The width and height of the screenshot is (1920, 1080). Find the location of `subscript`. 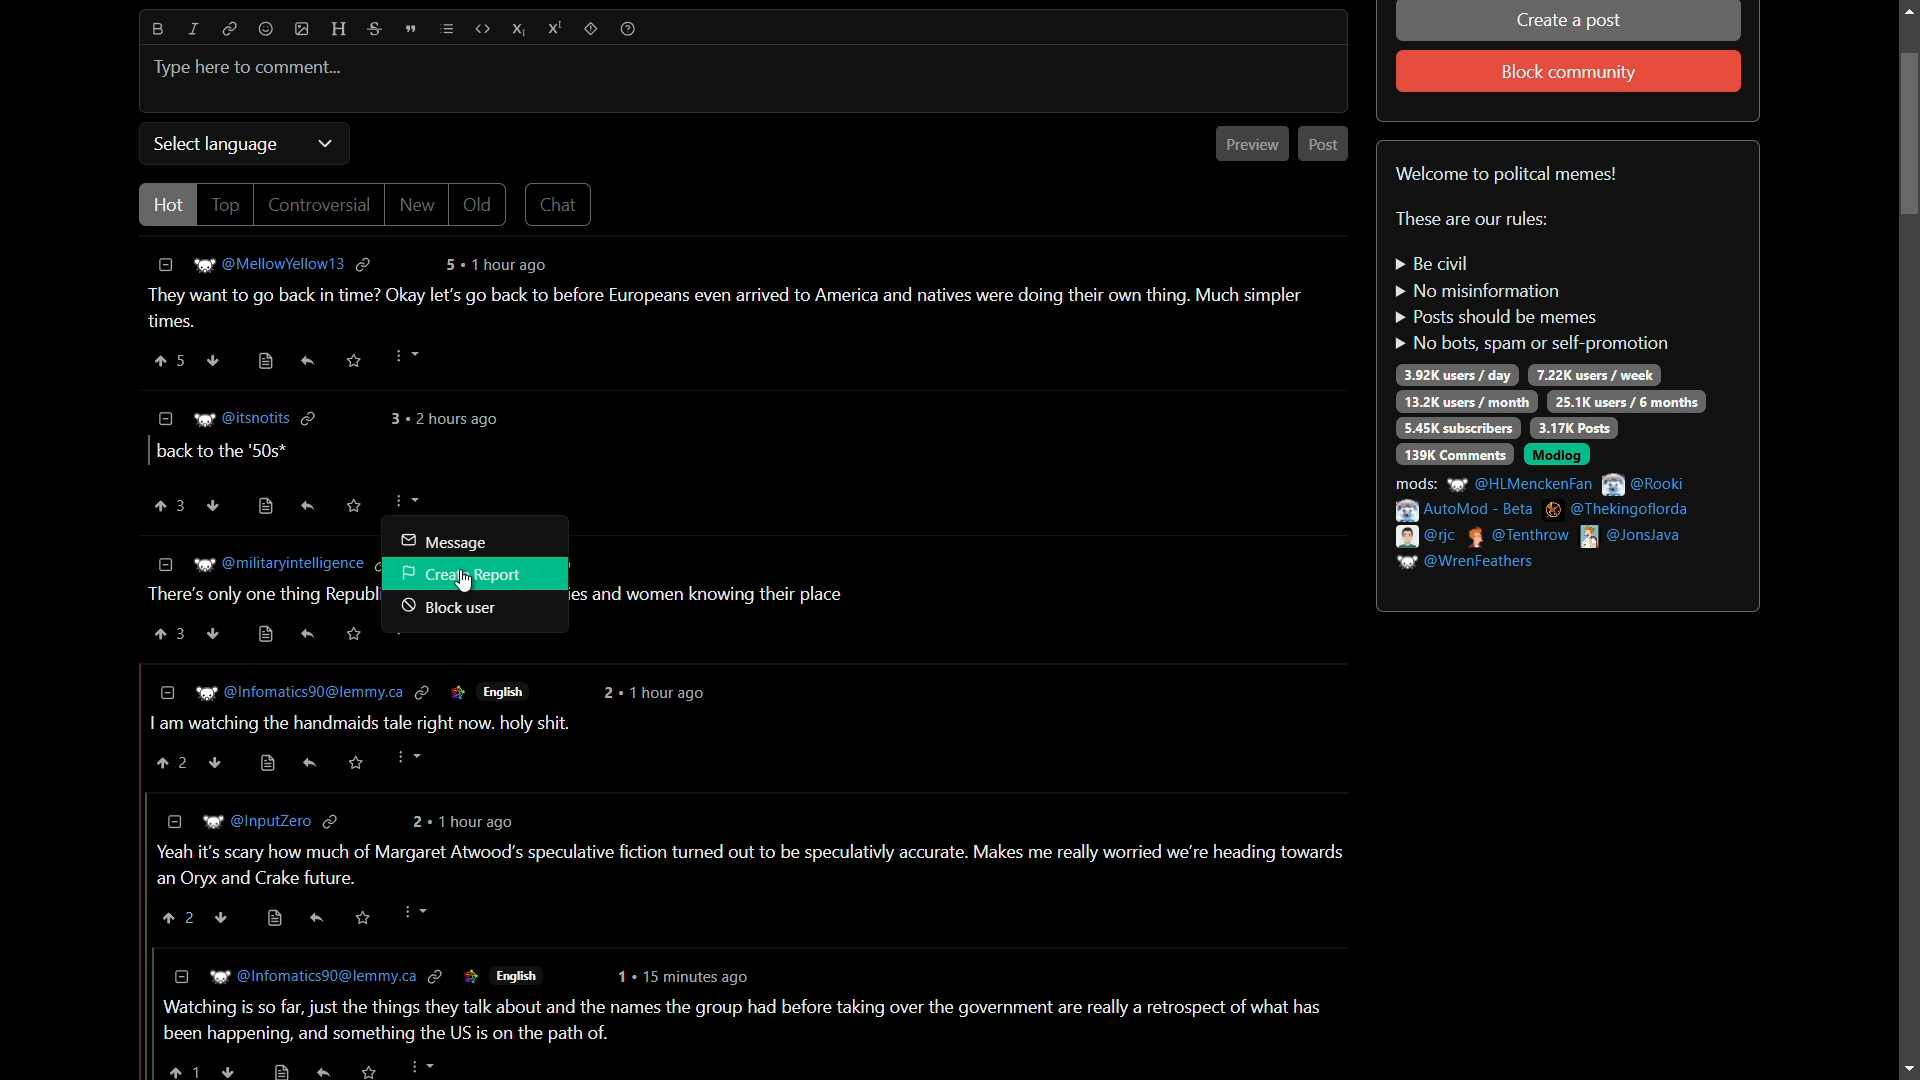

subscript is located at coordinates (519, 29).